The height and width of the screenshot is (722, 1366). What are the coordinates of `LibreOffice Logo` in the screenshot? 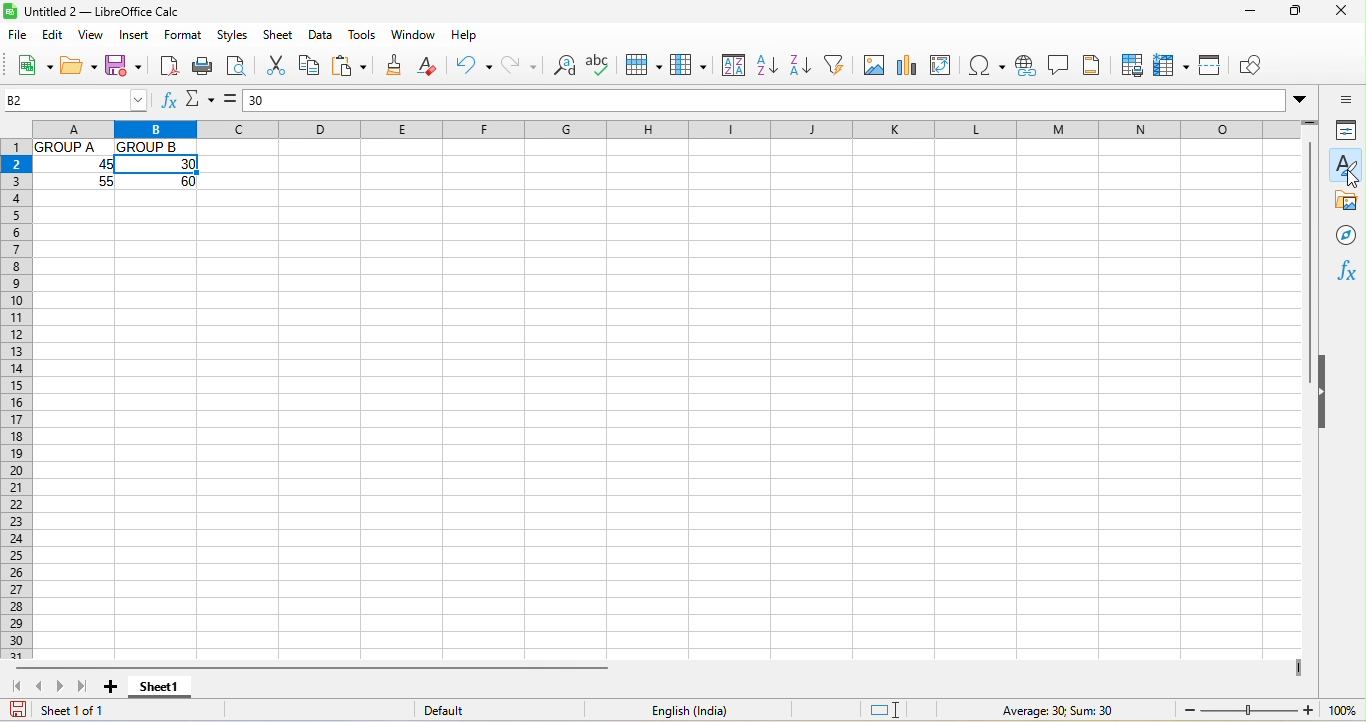 It's located at (10, 11).